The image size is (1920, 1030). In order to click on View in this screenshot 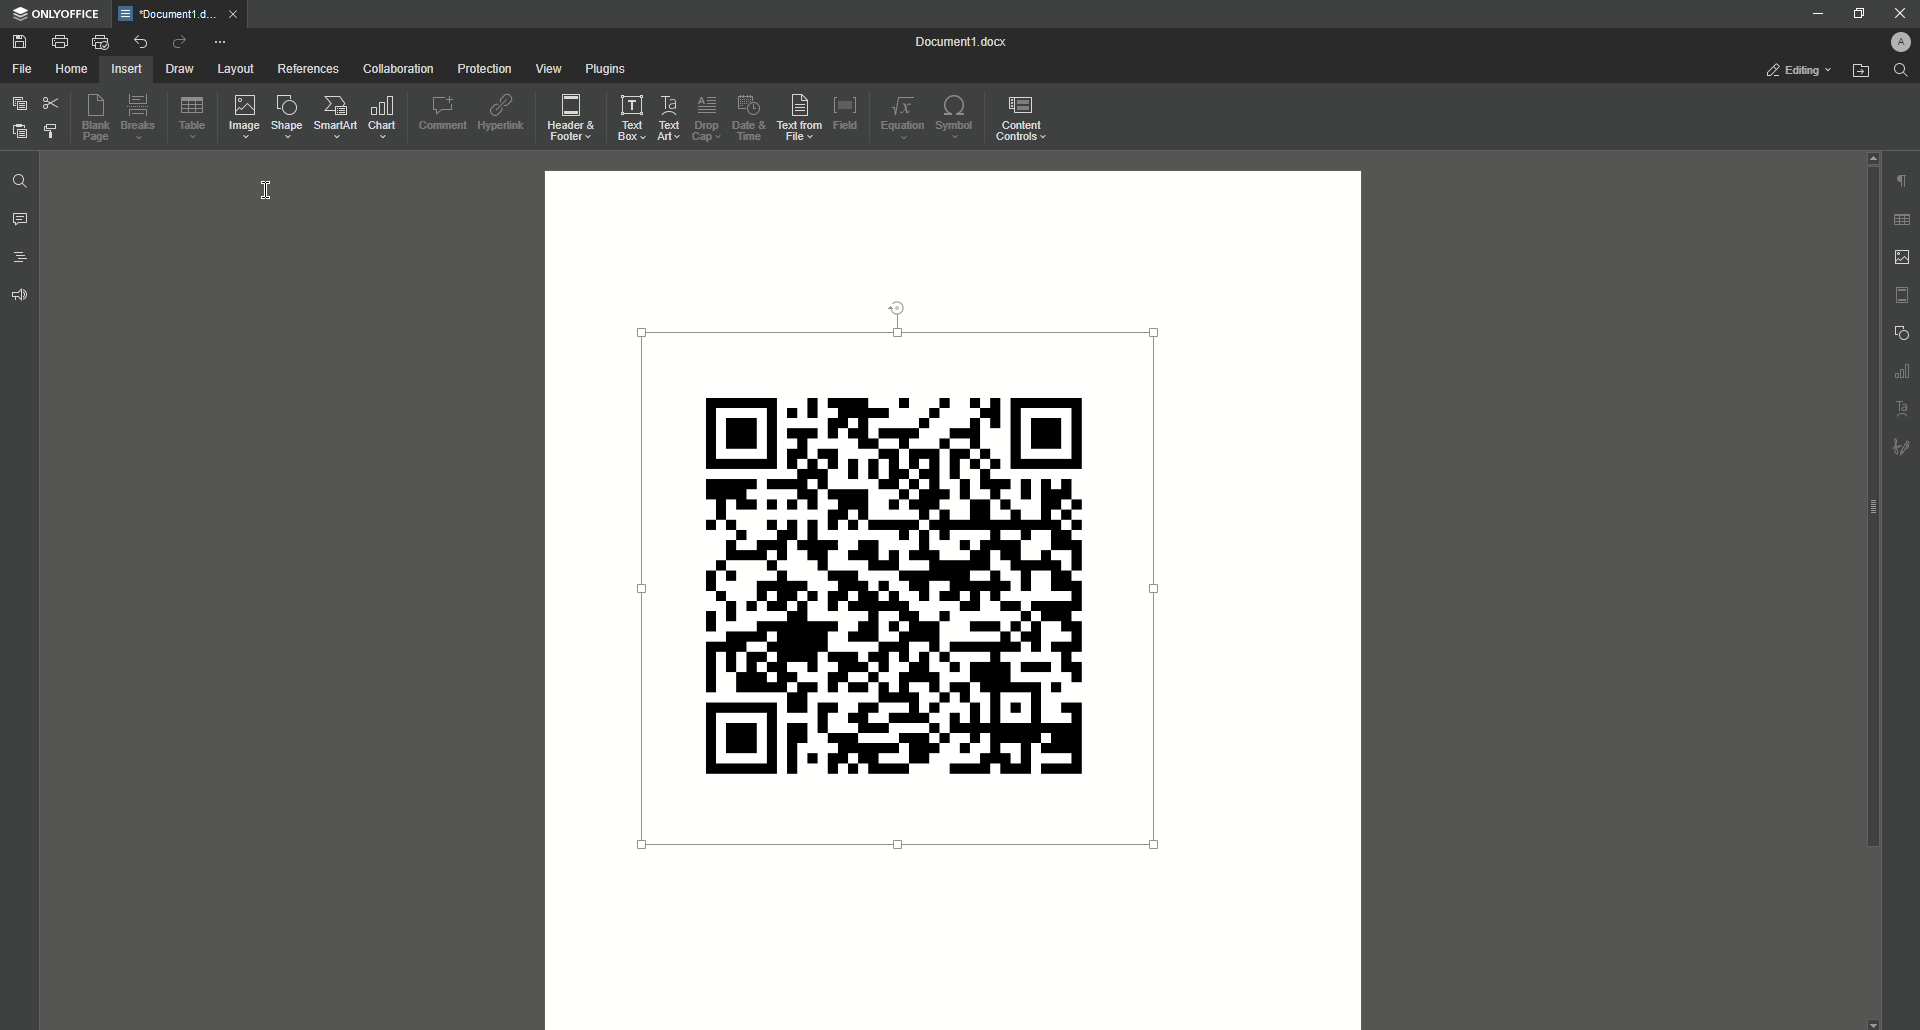, I will do `click(545, 70)`.